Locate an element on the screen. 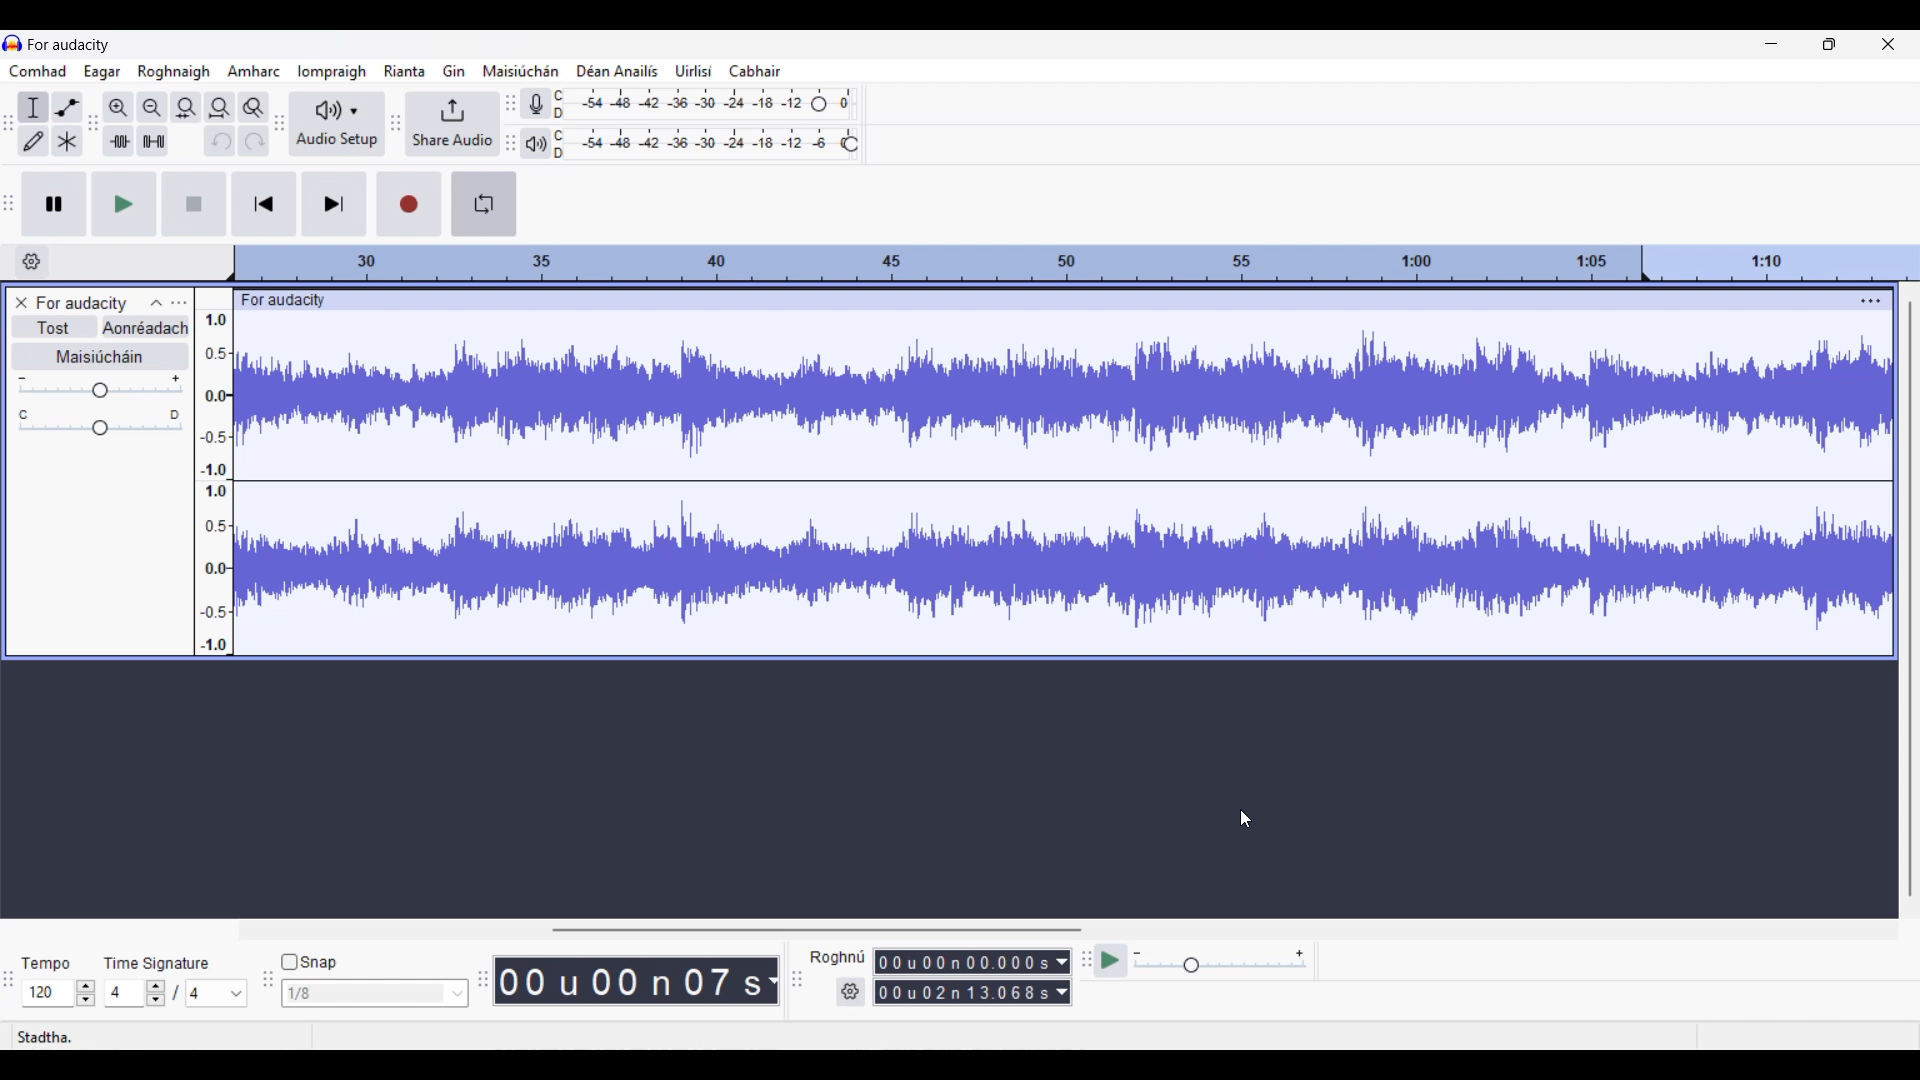  selection is located at coordinates (836, 956).